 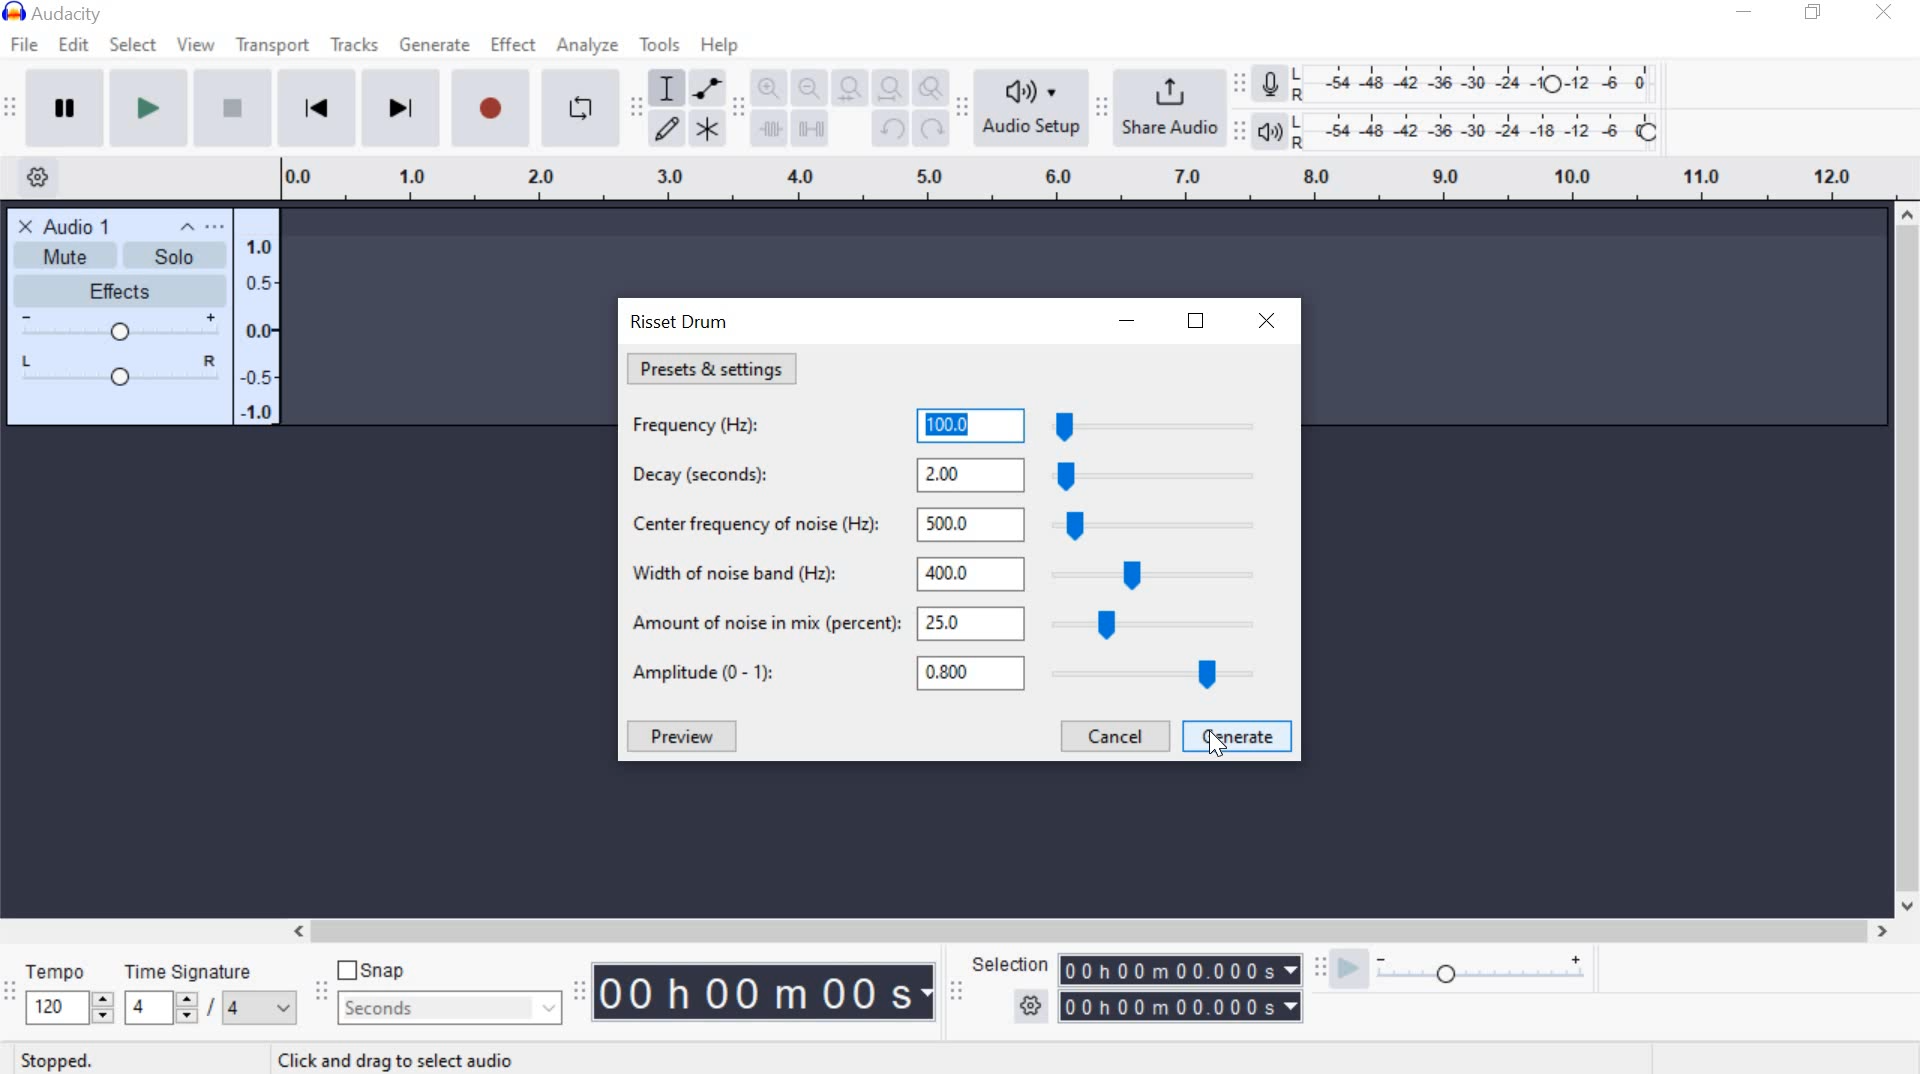 What do you see at coordinates (173, 259) in the screenshot?
I see `sole` at bounding box center [173, 259].